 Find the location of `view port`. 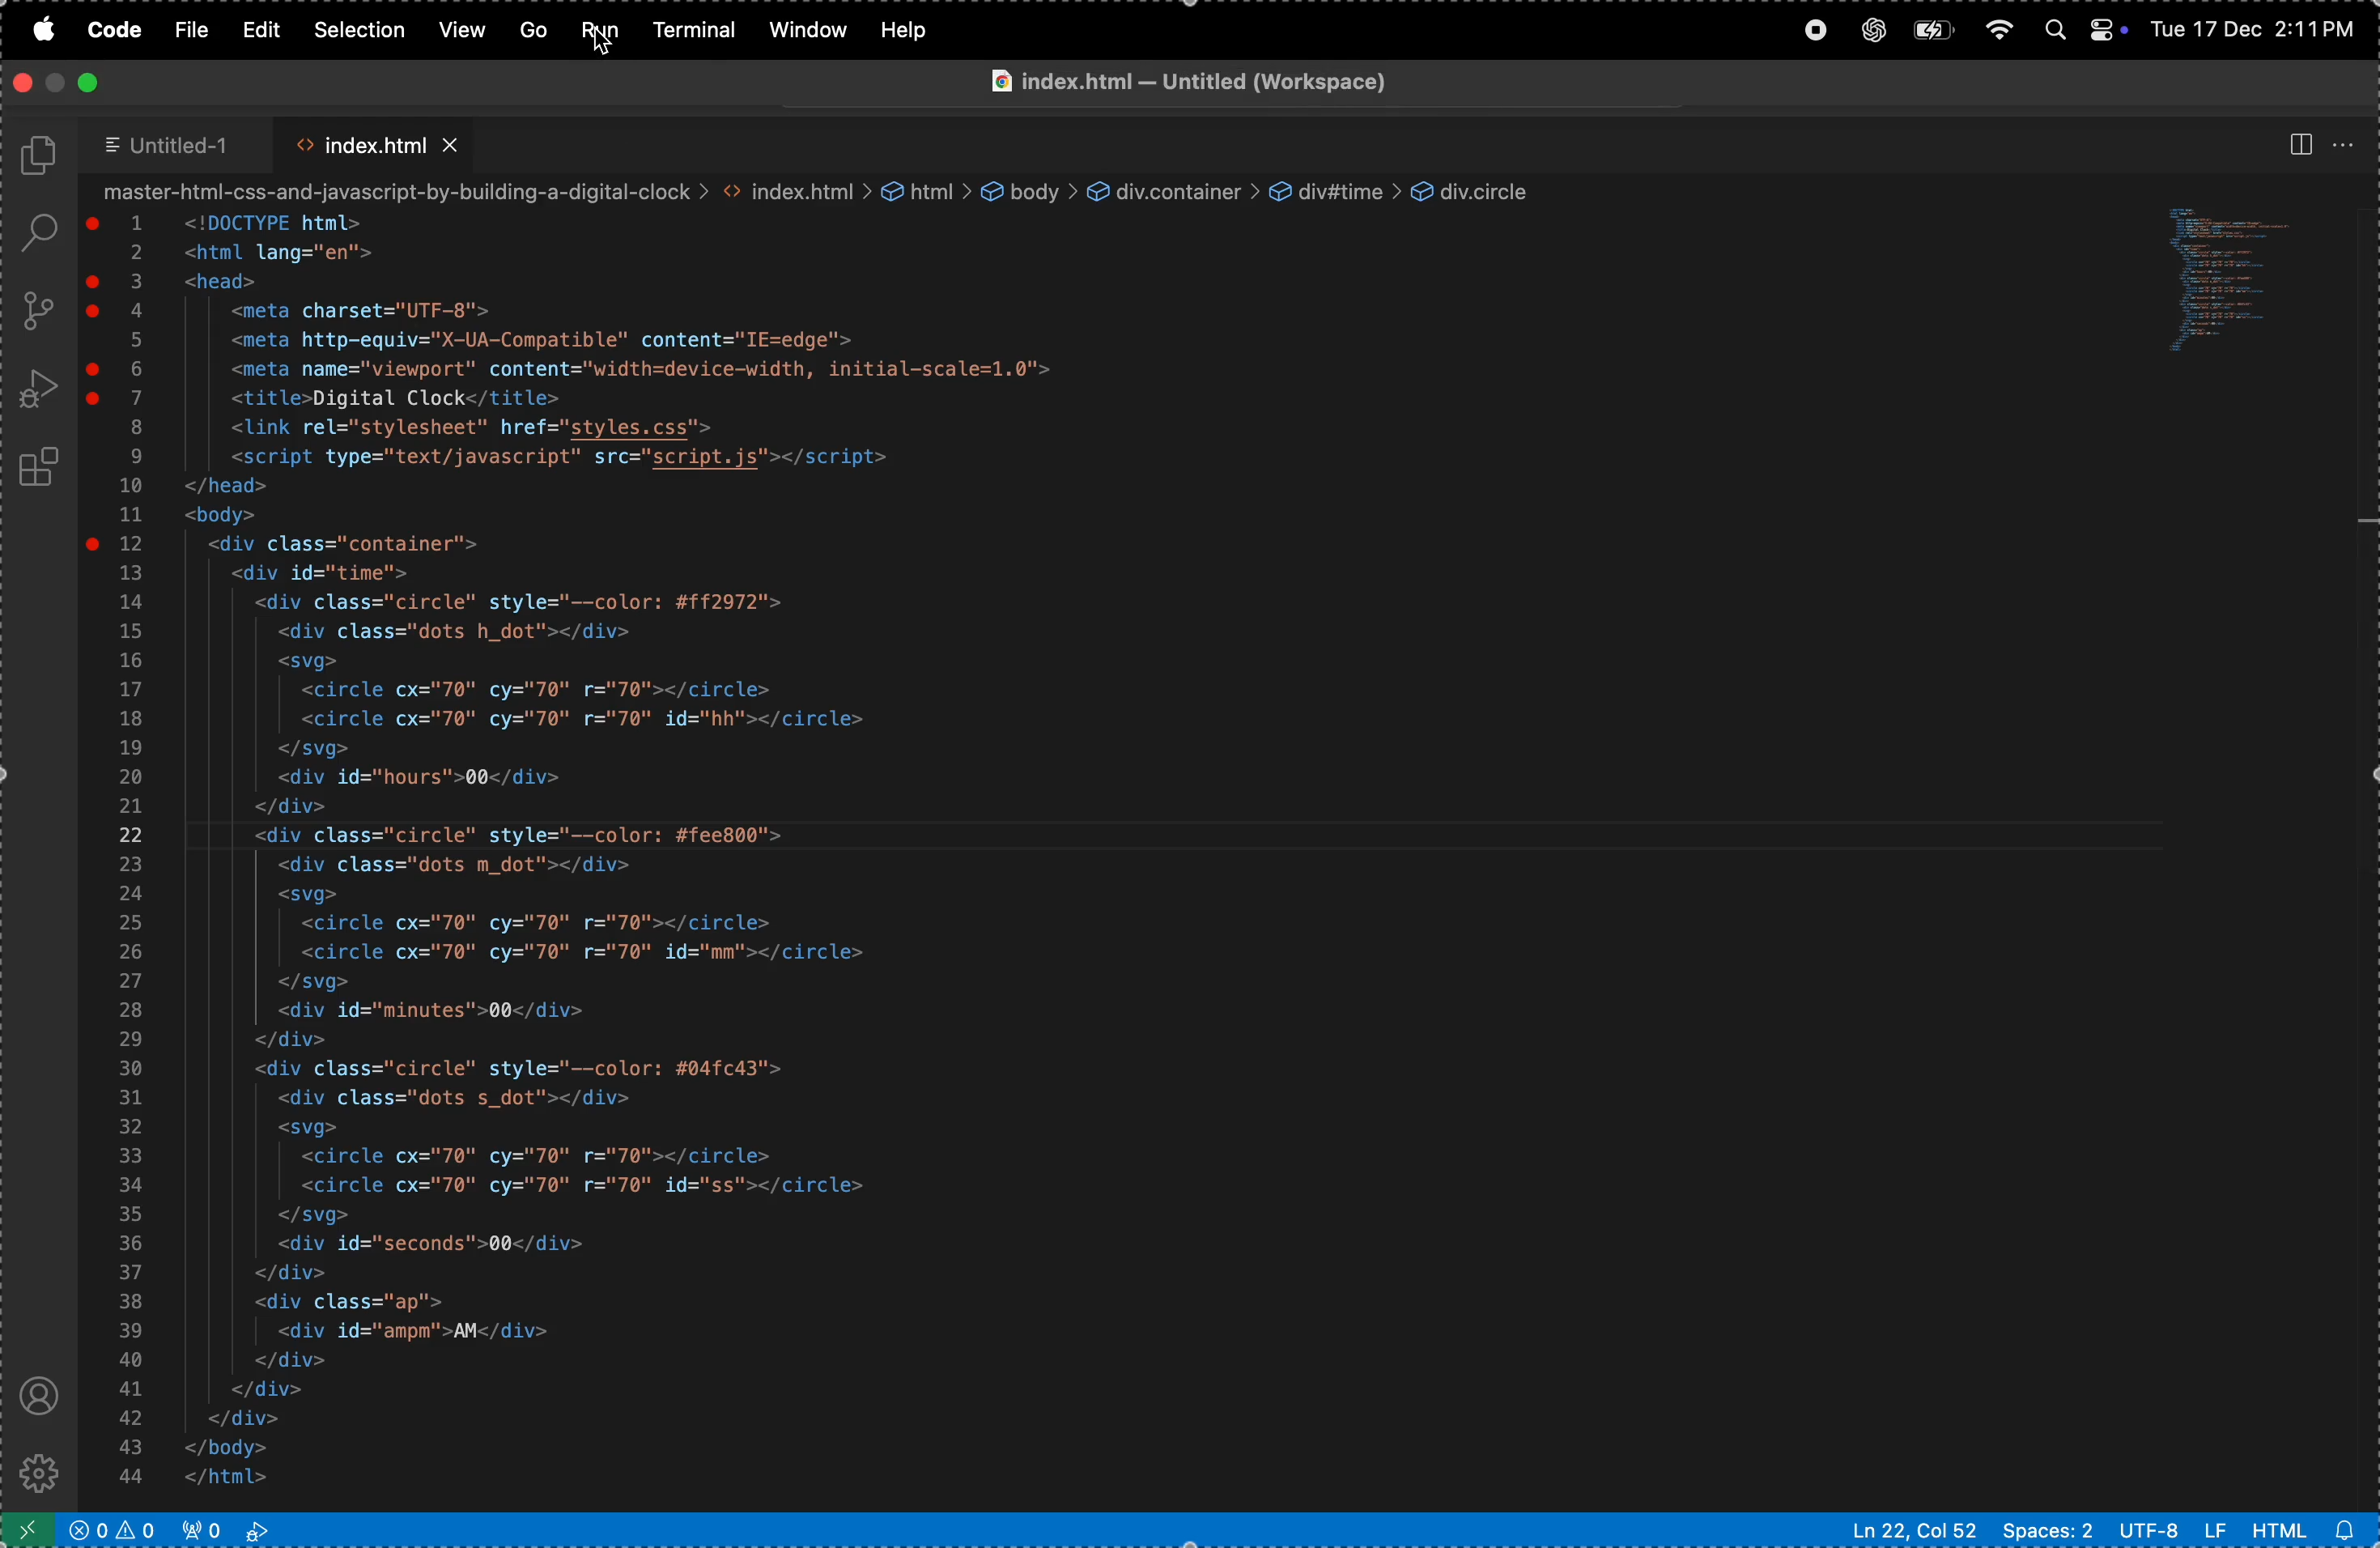

view port is located at coordinates (225, 1528).